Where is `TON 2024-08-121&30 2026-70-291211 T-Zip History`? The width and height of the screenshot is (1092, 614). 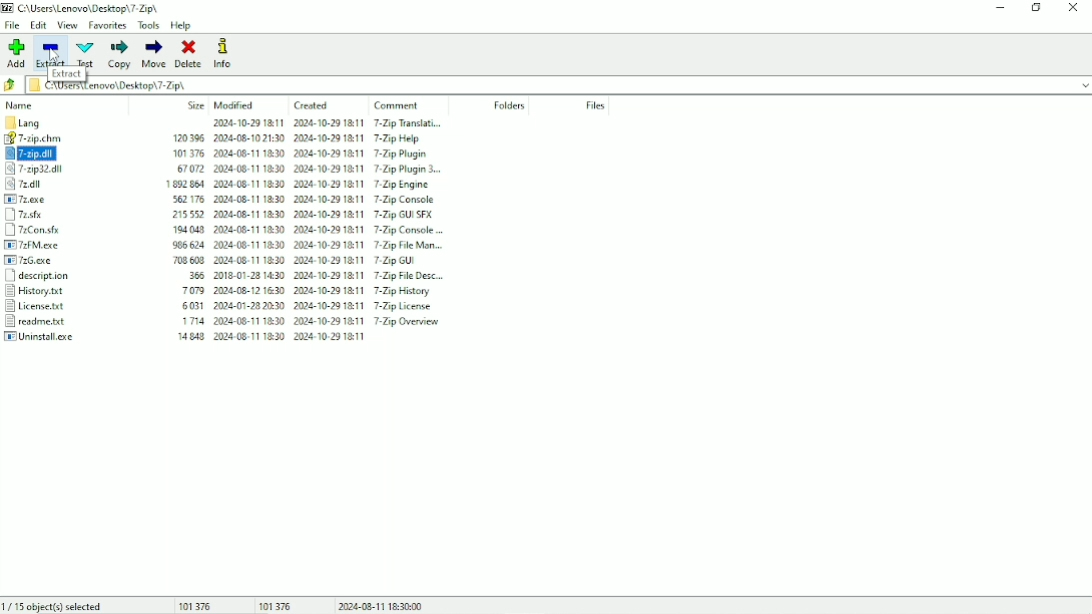 TON 2024-08-121&30 2026-70-291211 T-Zip History is located at coordinates (305, 293).